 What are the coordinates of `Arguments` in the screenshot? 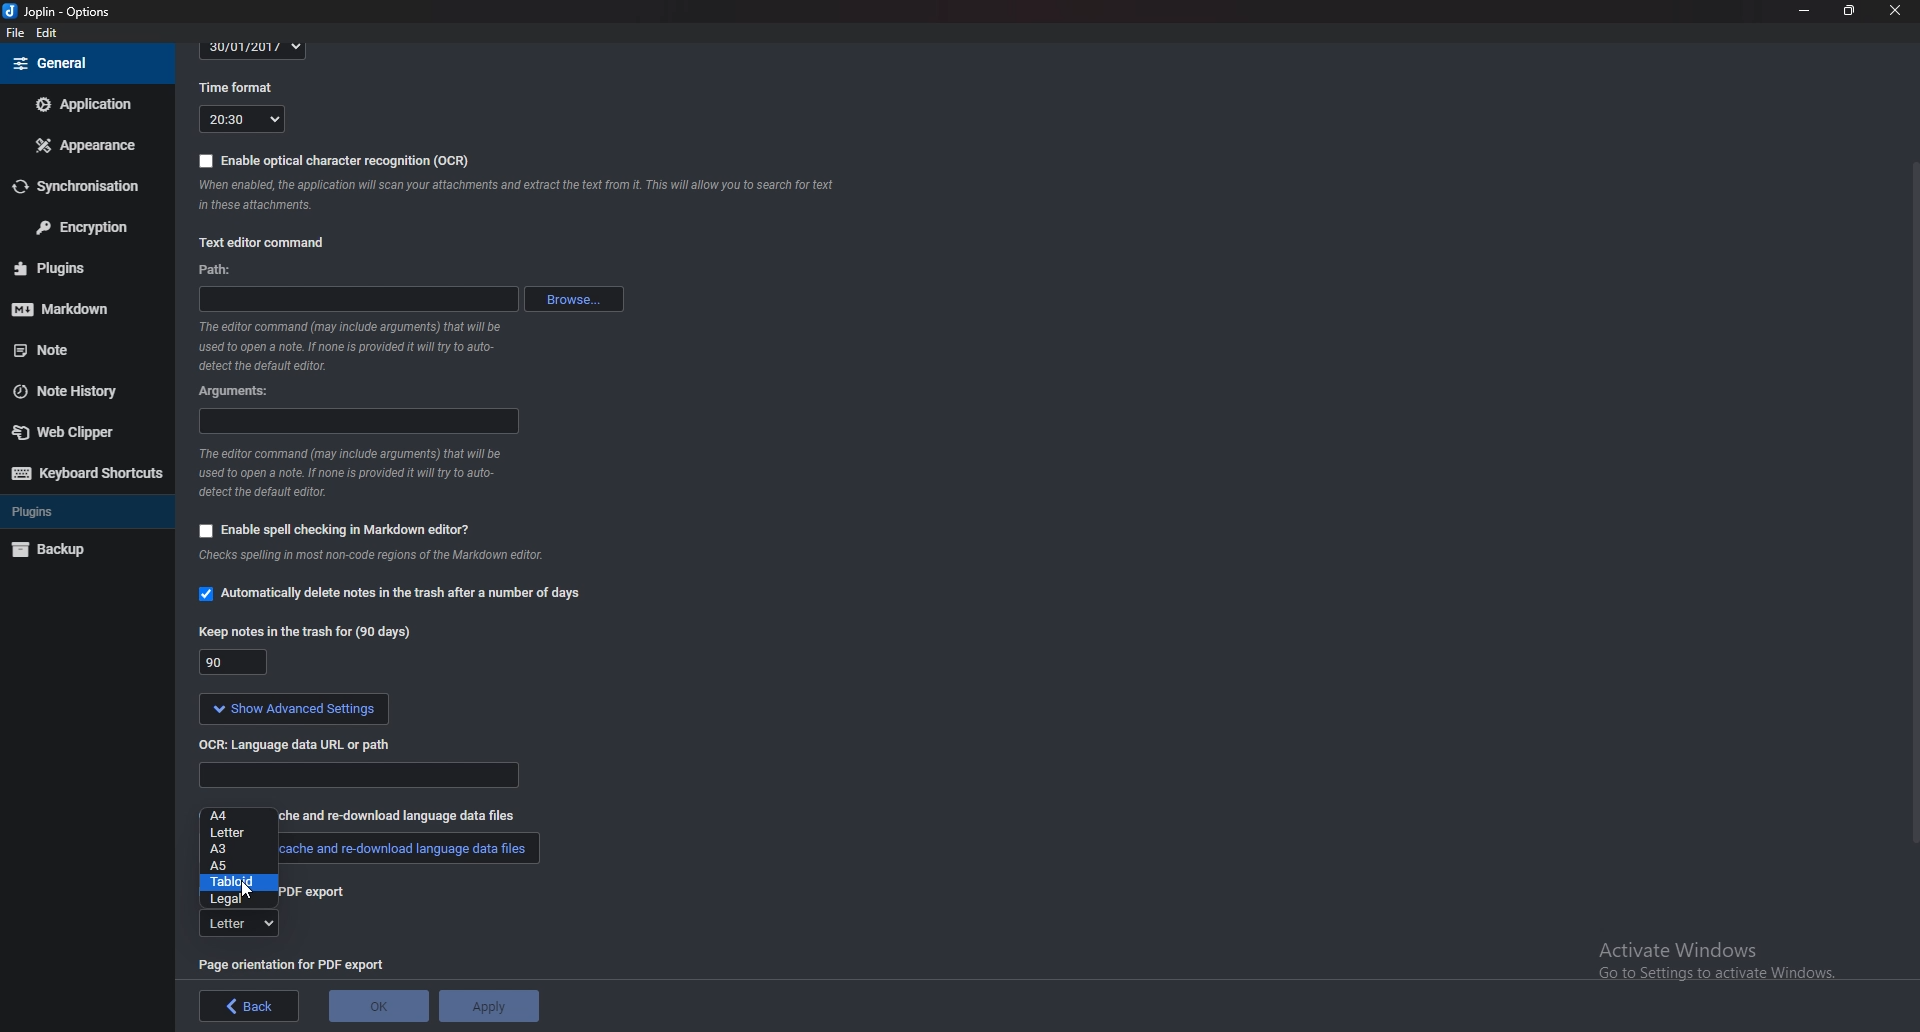 It's located at (356, 419).